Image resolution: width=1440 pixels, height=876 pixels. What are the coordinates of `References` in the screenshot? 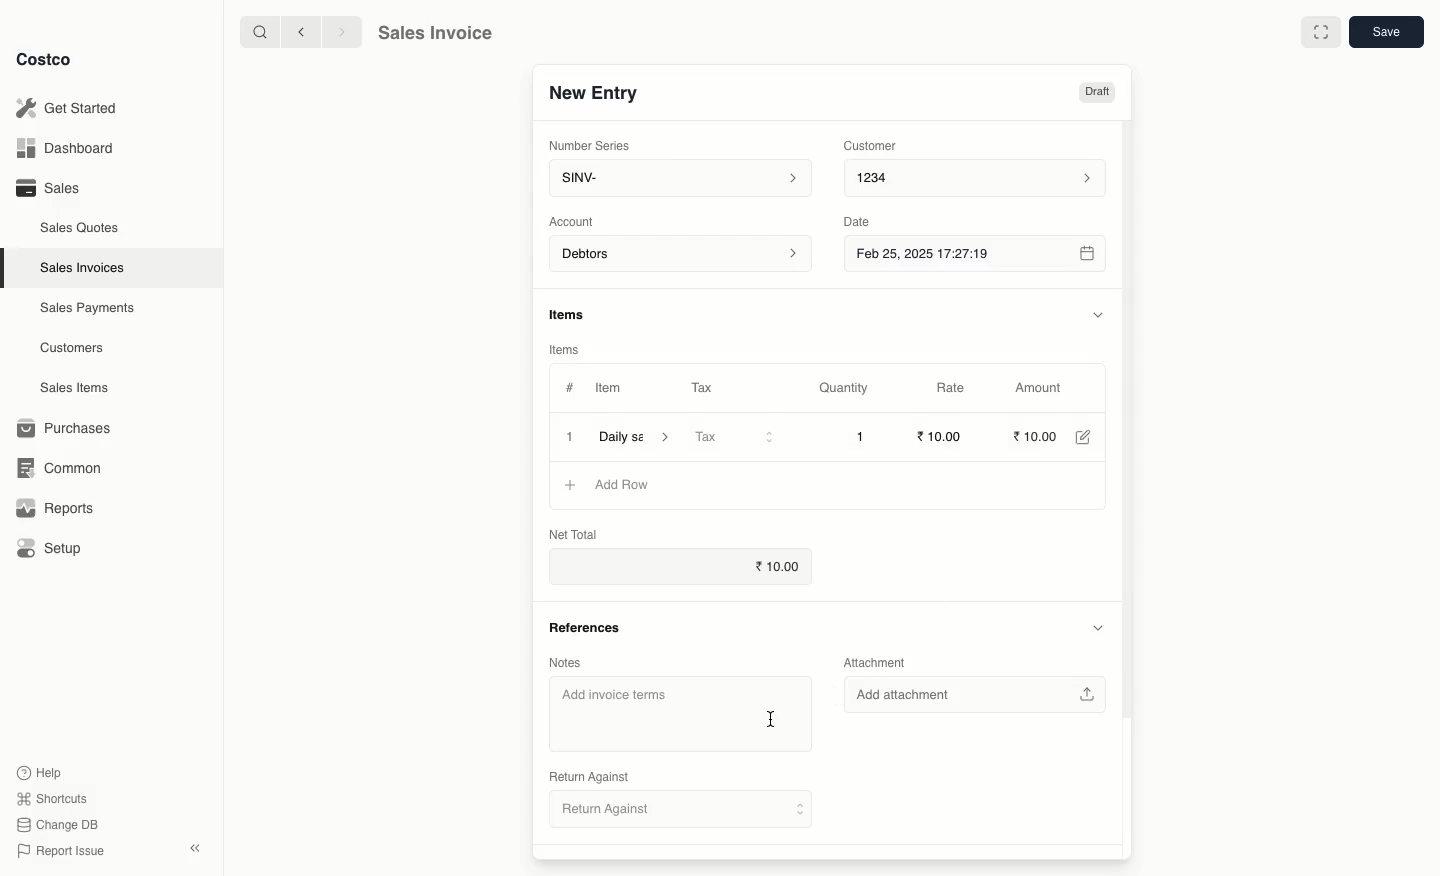 It's located at (592, 628).